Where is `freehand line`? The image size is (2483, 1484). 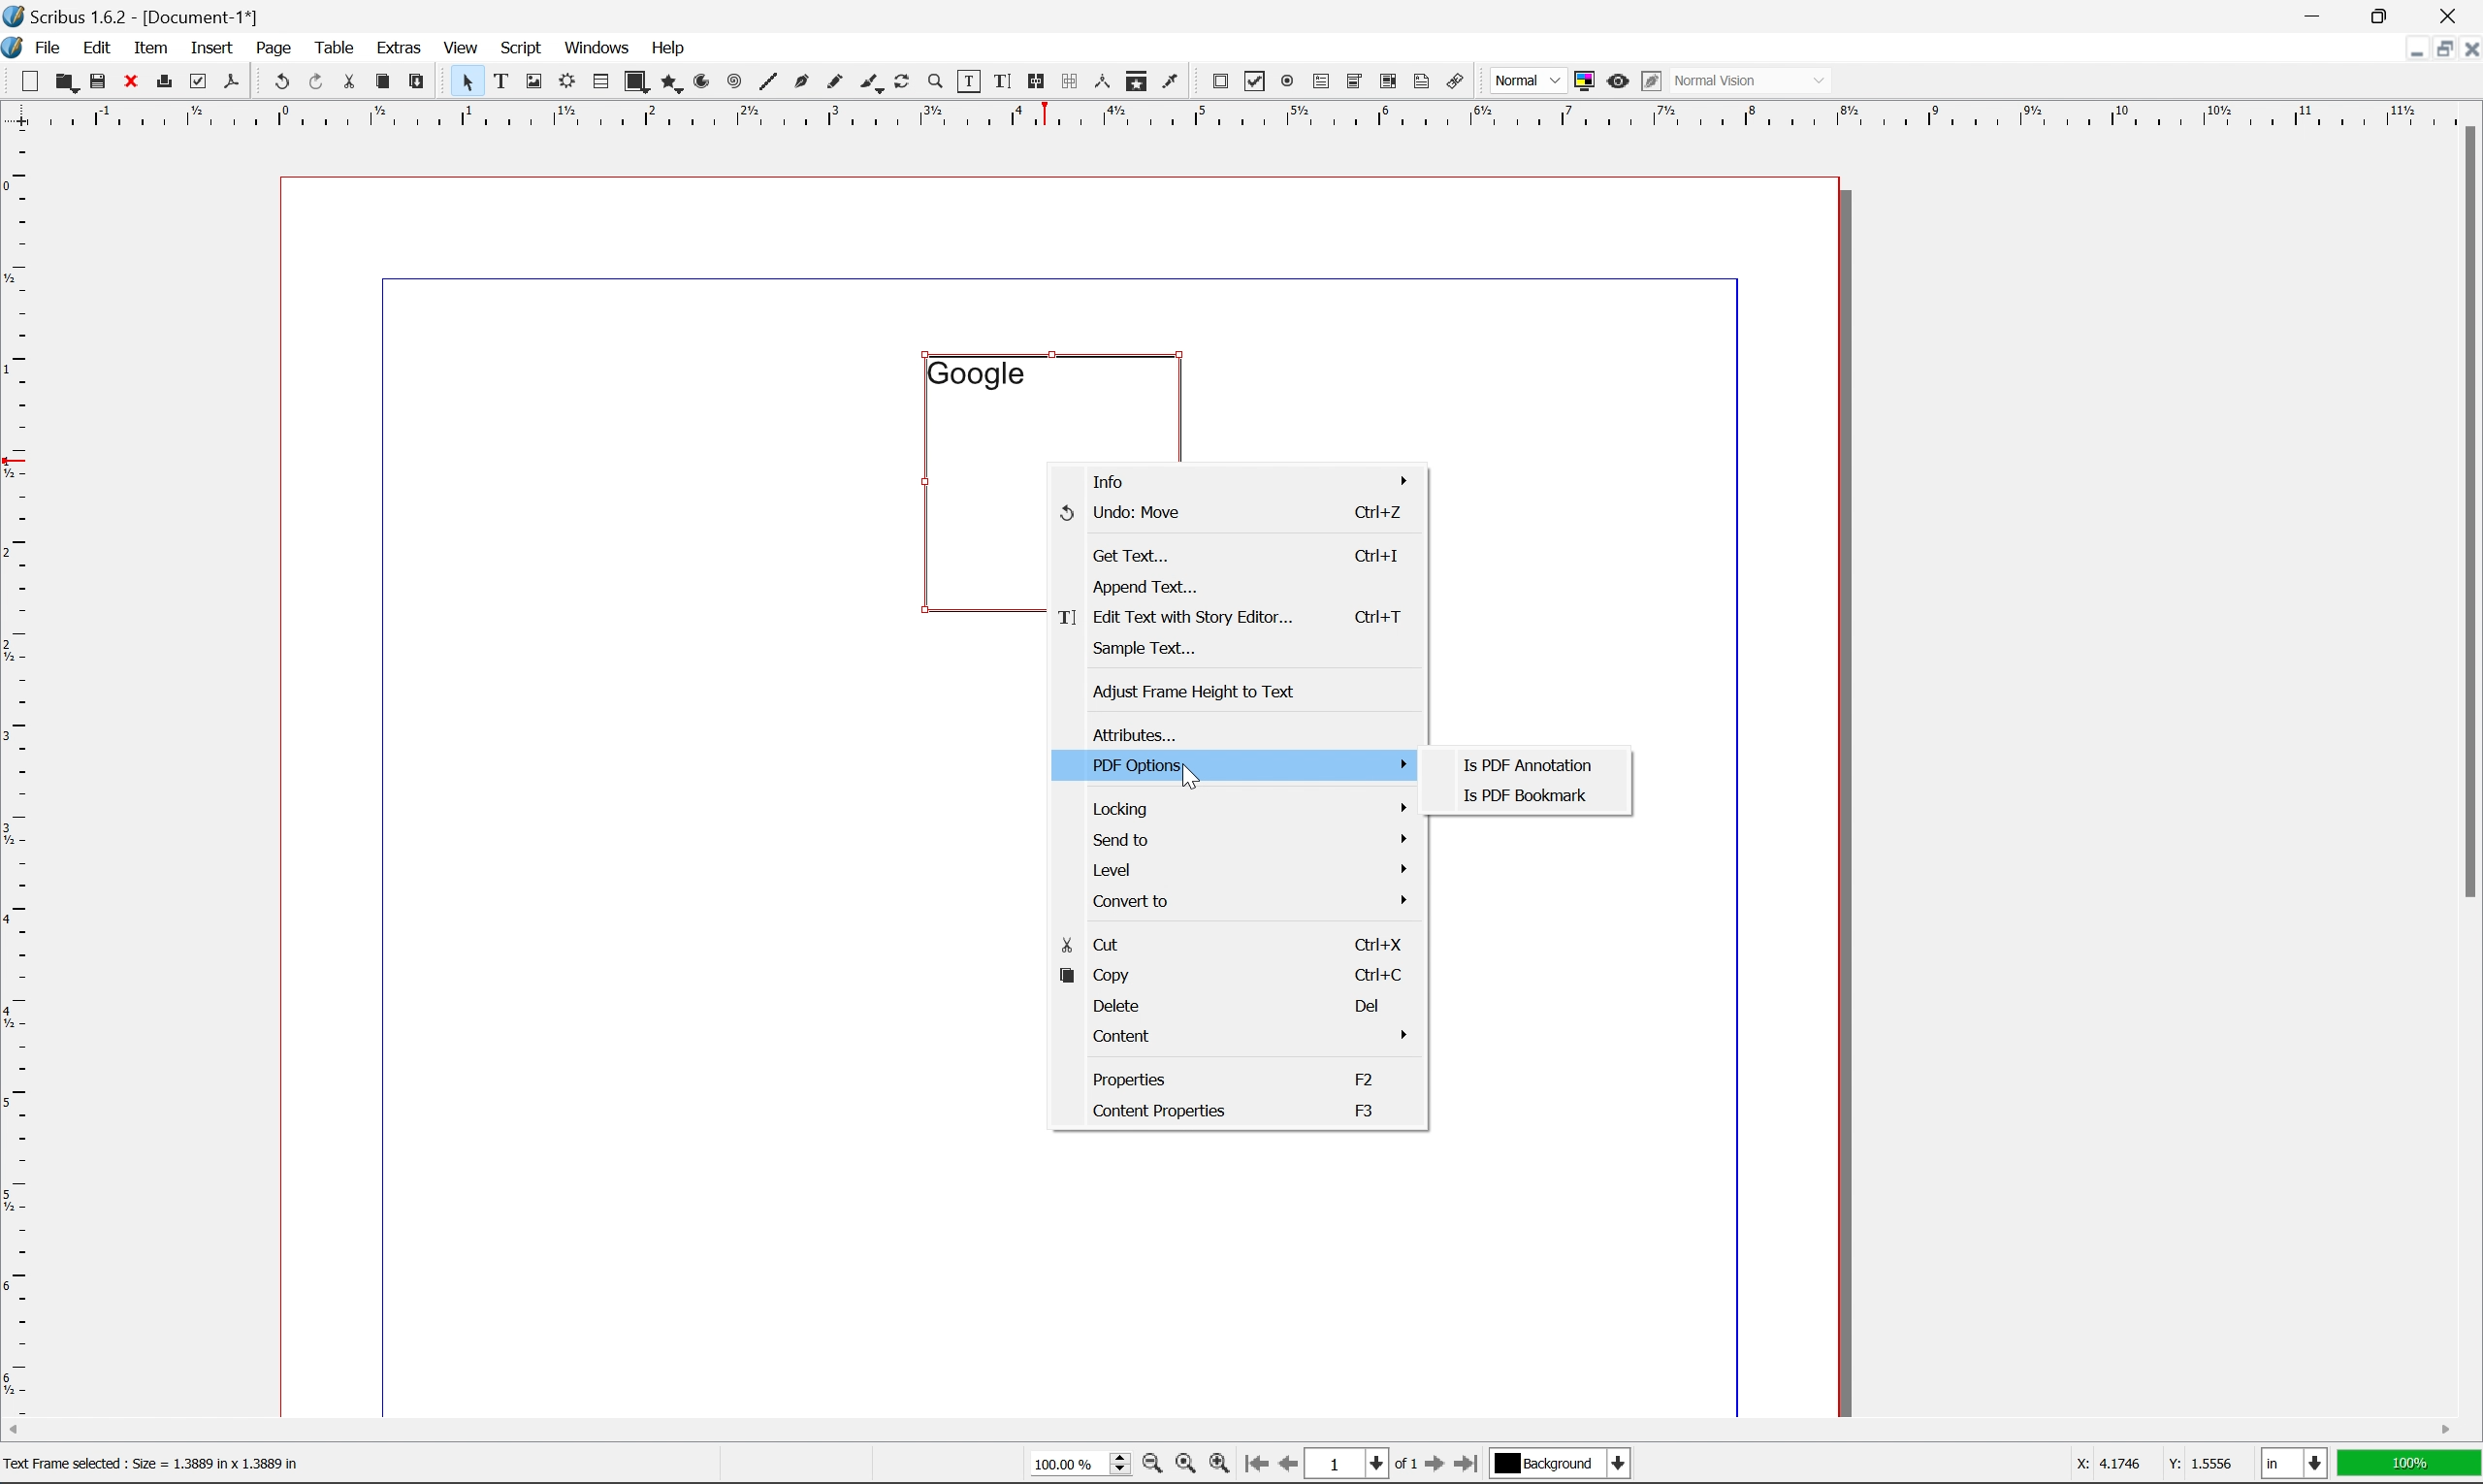
freehand line is located at coordinates (837, 83).